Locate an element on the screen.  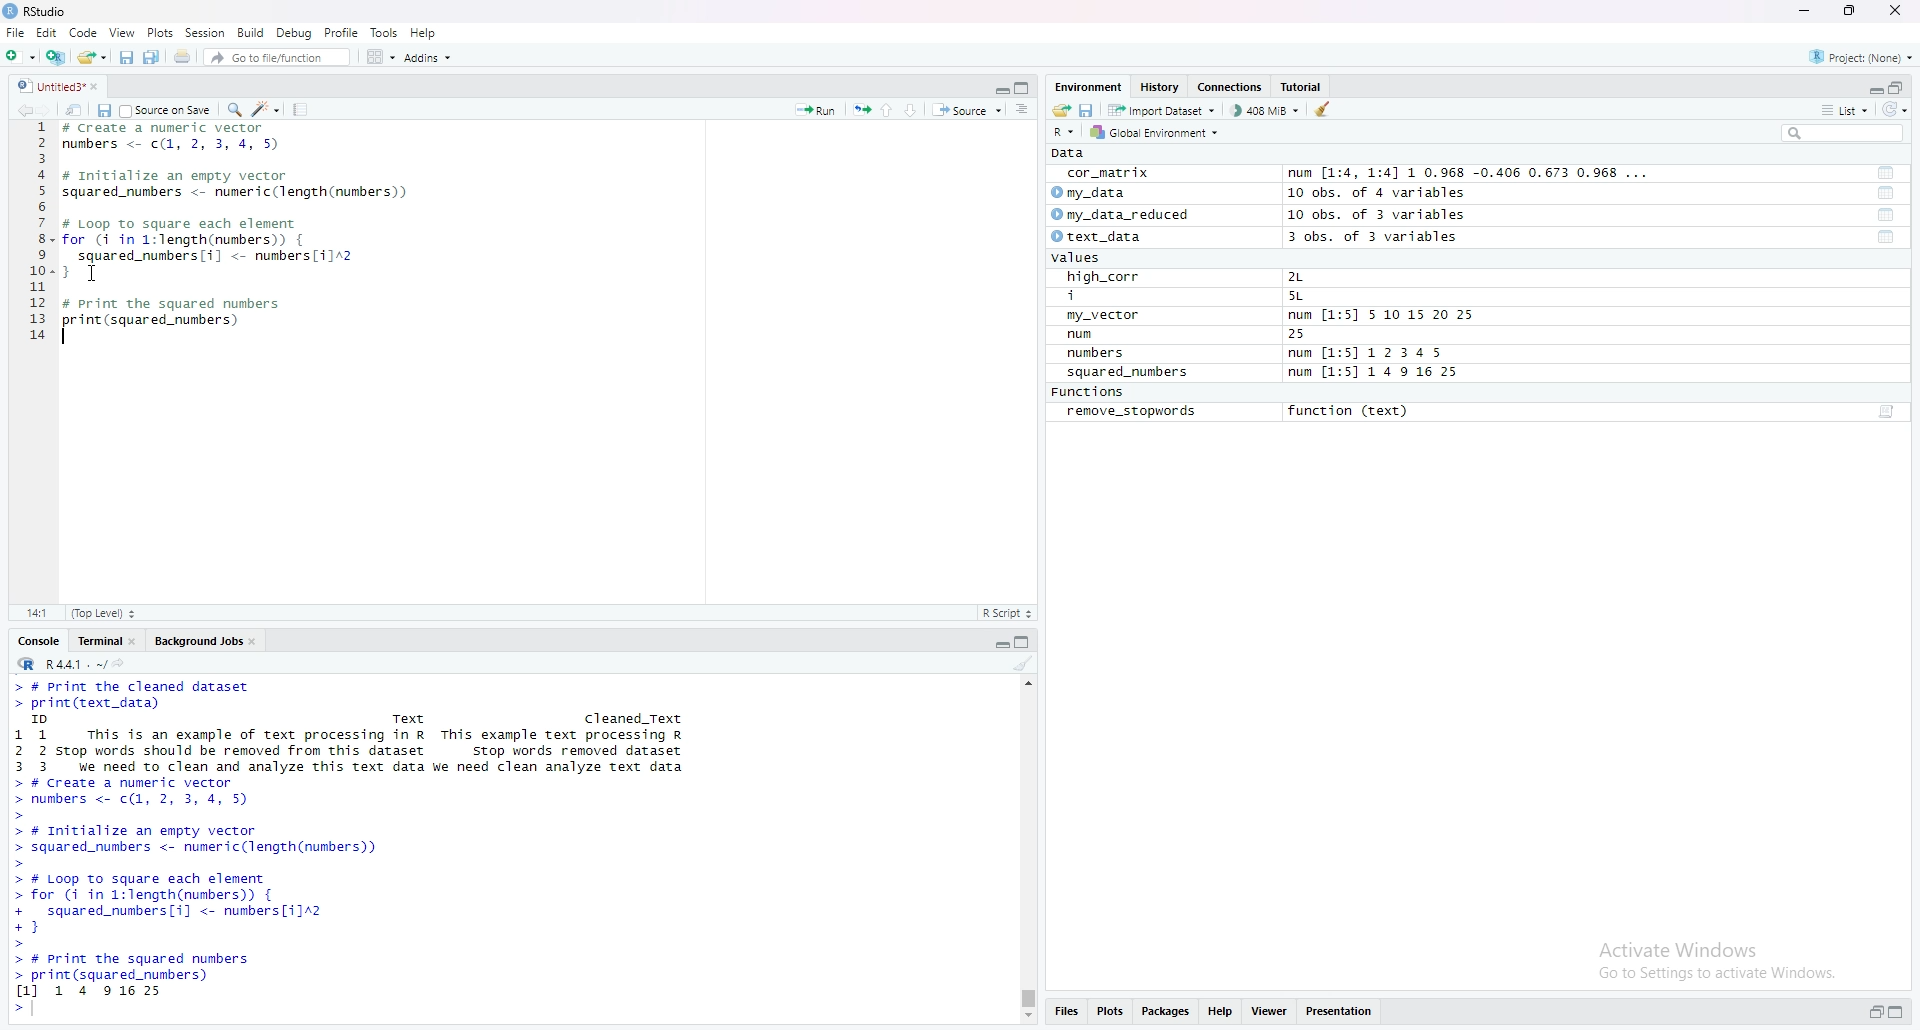
Code is located at coordinates (84, 32).